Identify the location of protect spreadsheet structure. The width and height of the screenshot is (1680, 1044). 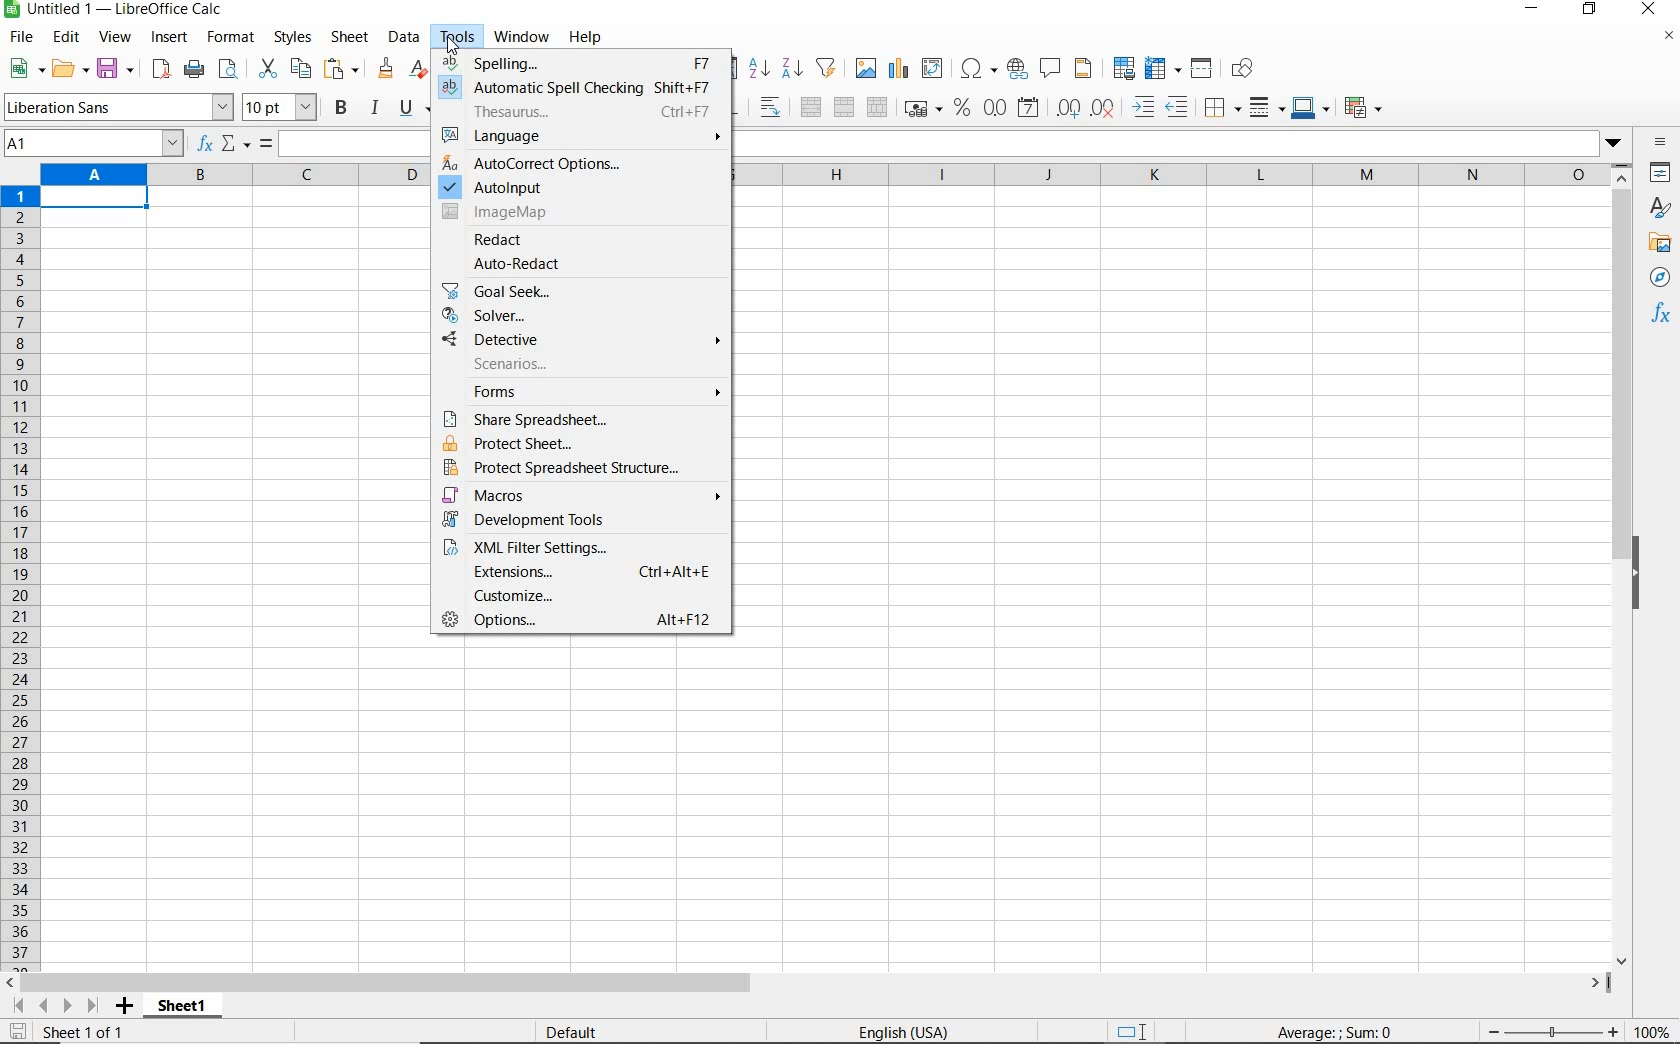
(581, 470).